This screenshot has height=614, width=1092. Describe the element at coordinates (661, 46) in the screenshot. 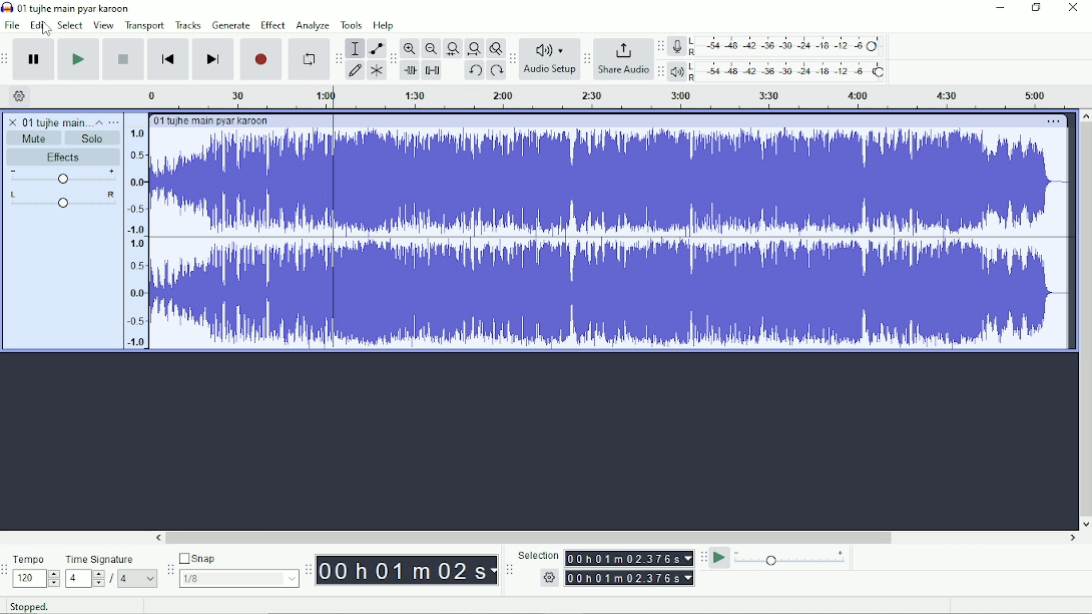

I see `Audacity record meter toolbar` at that location.